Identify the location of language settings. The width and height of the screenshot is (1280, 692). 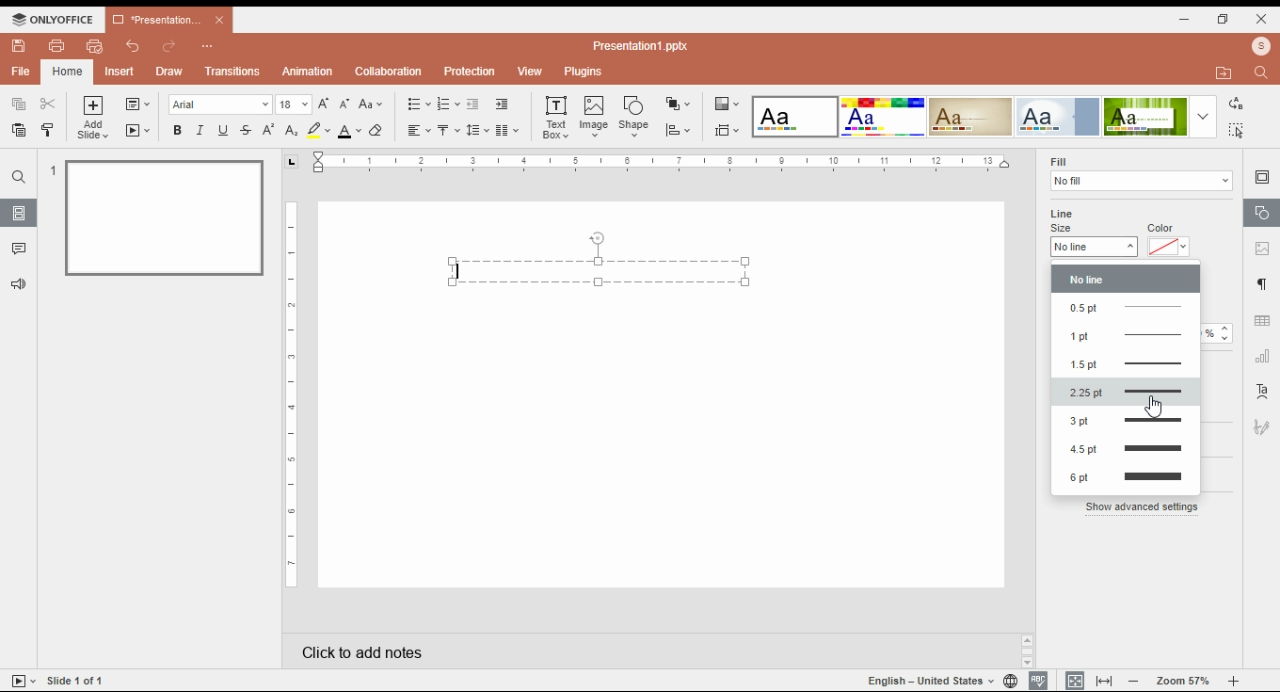
(1009, 681).